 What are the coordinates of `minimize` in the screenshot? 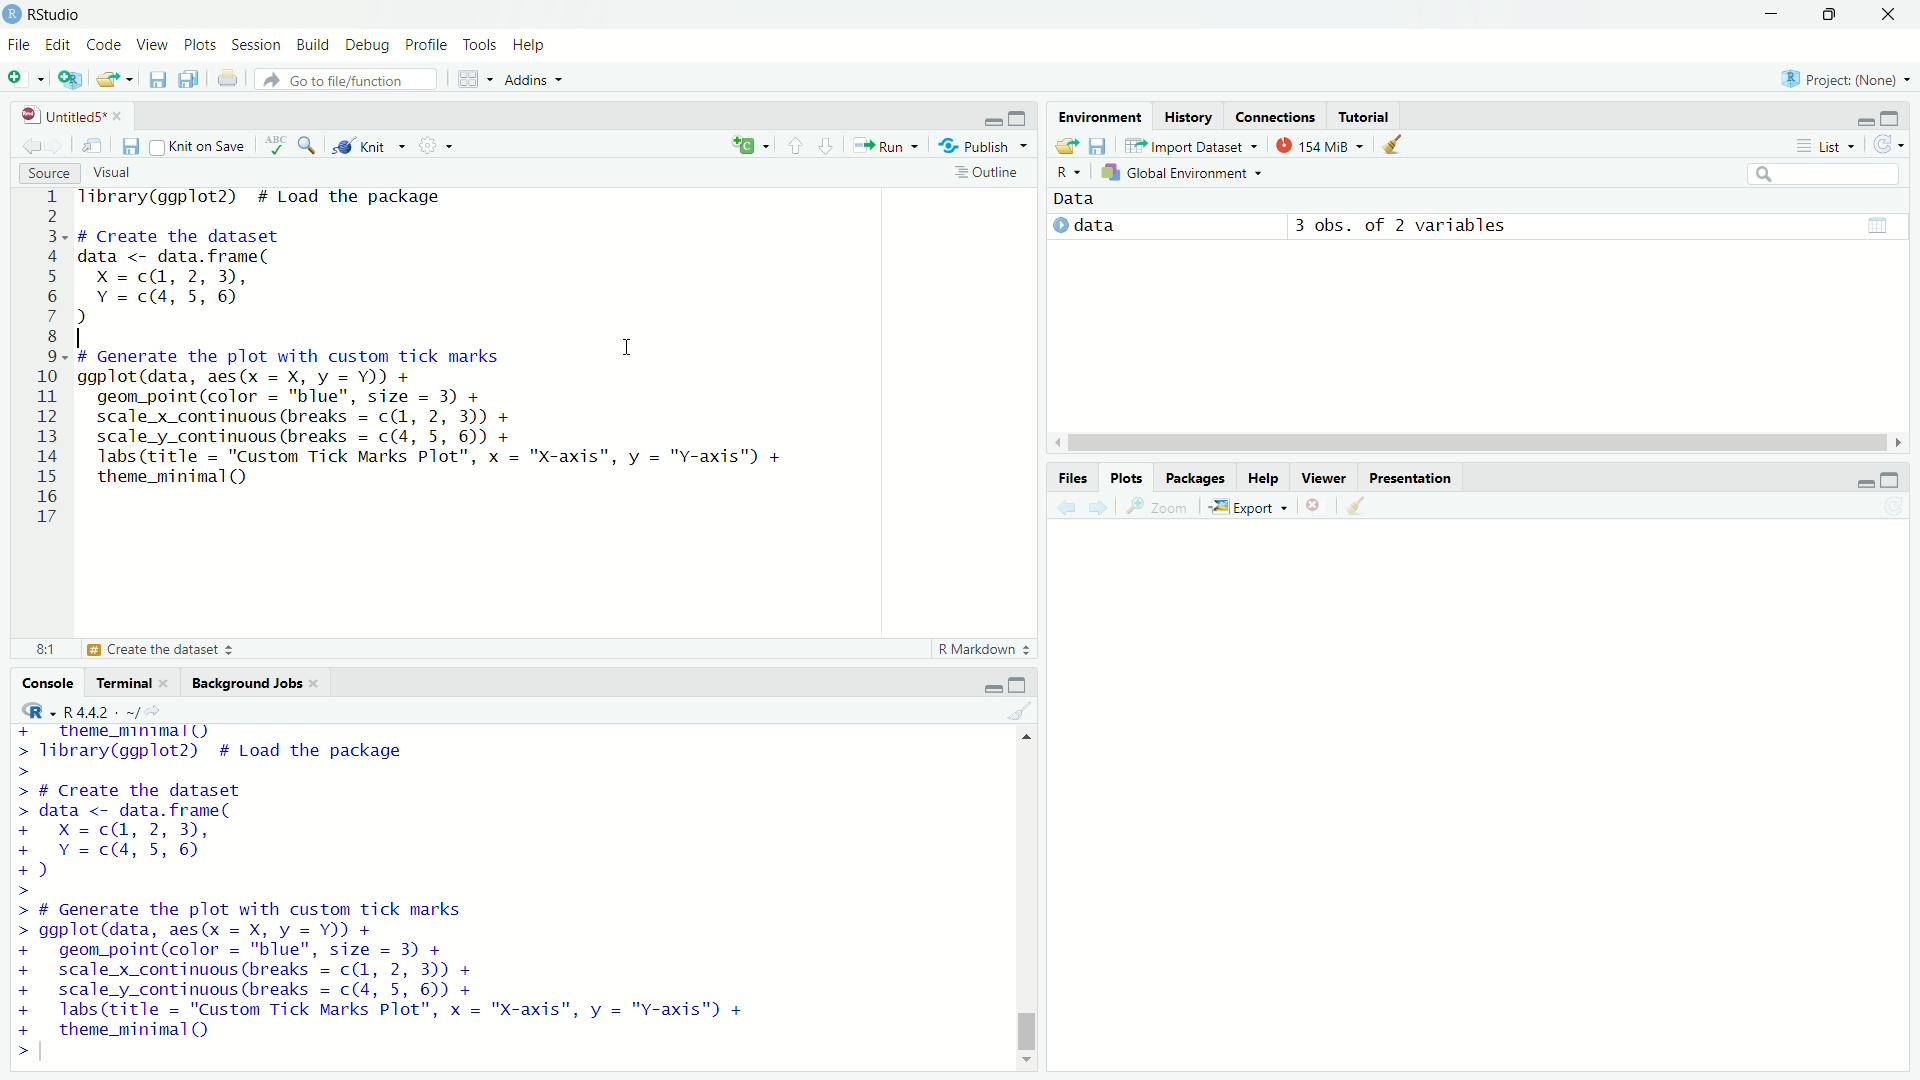 It's located at (990, 121).